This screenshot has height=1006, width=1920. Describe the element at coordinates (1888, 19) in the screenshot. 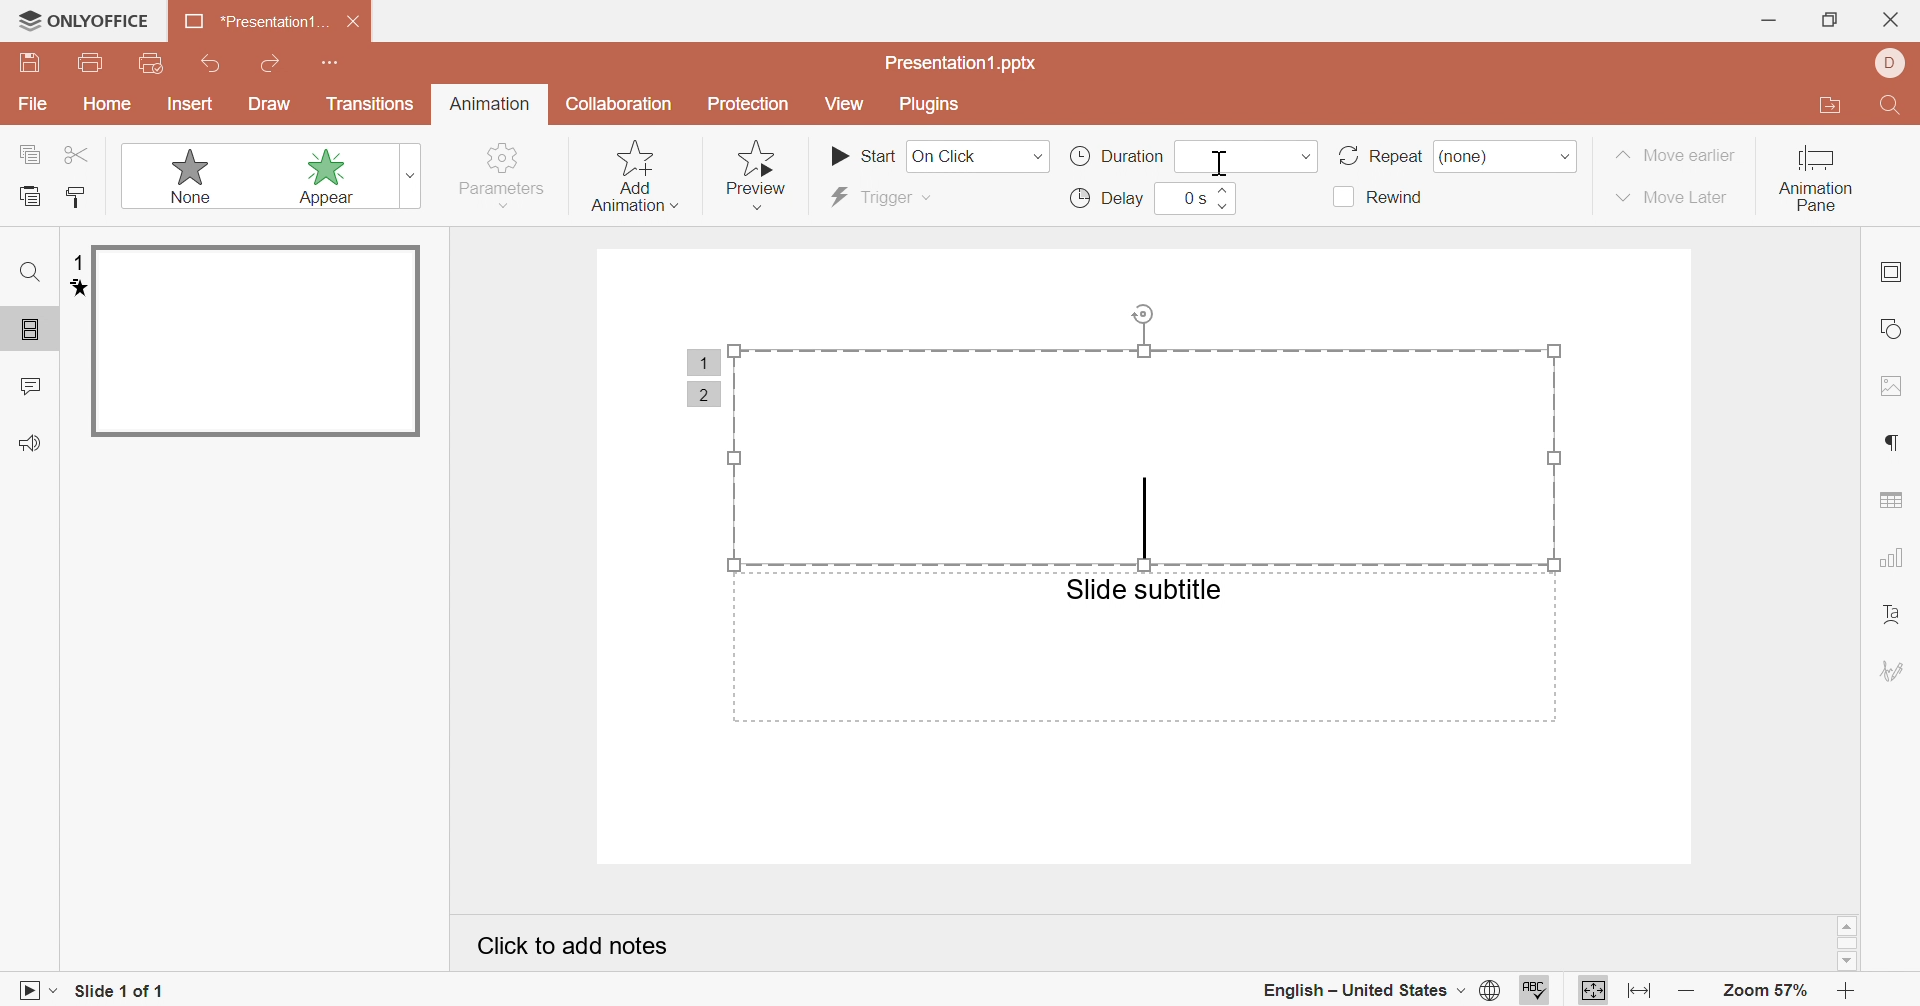

I see `close` at that location.